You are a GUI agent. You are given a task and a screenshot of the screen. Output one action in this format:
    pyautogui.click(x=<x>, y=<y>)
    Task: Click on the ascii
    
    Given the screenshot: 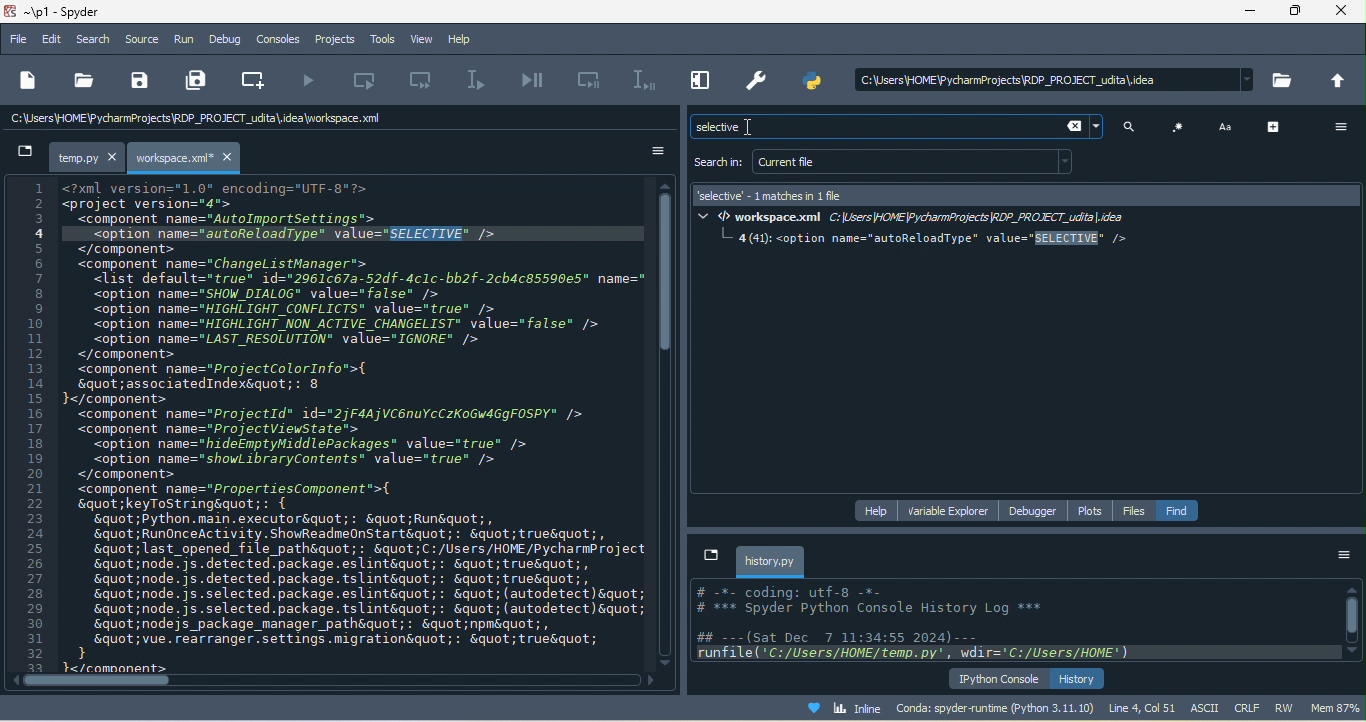 What is the action you would take?
    pyautogui.click(x=1207, y=708)
    